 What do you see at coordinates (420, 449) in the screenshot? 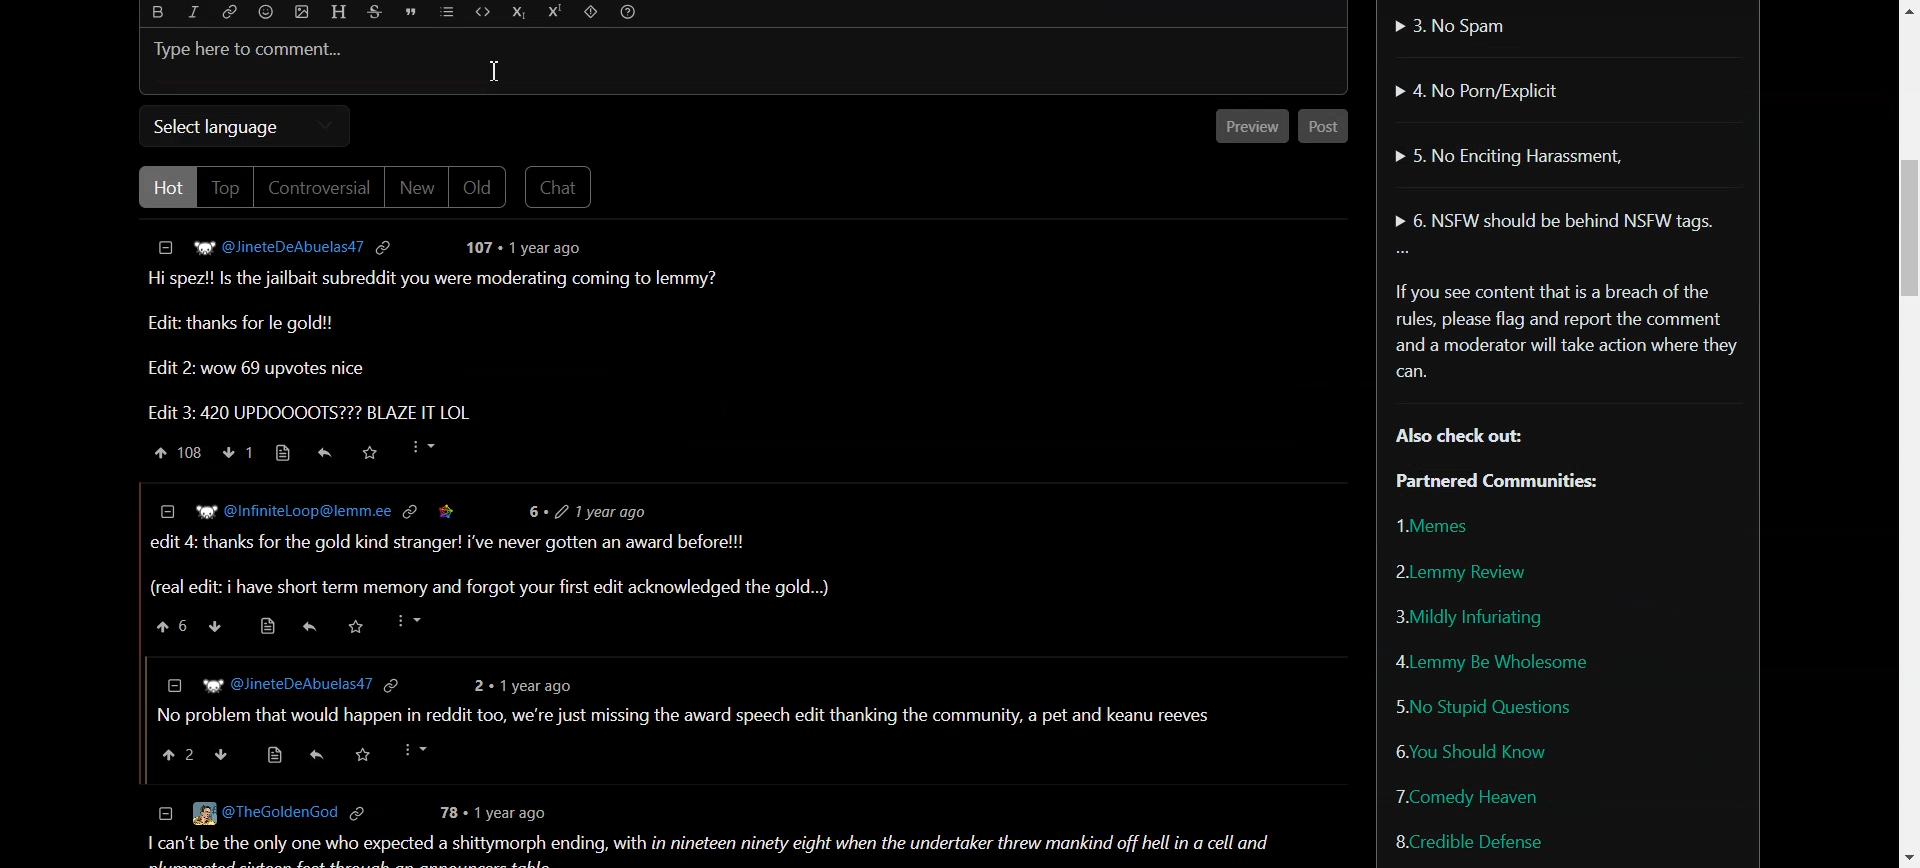
I see `More` at bounding box center [420, 449].